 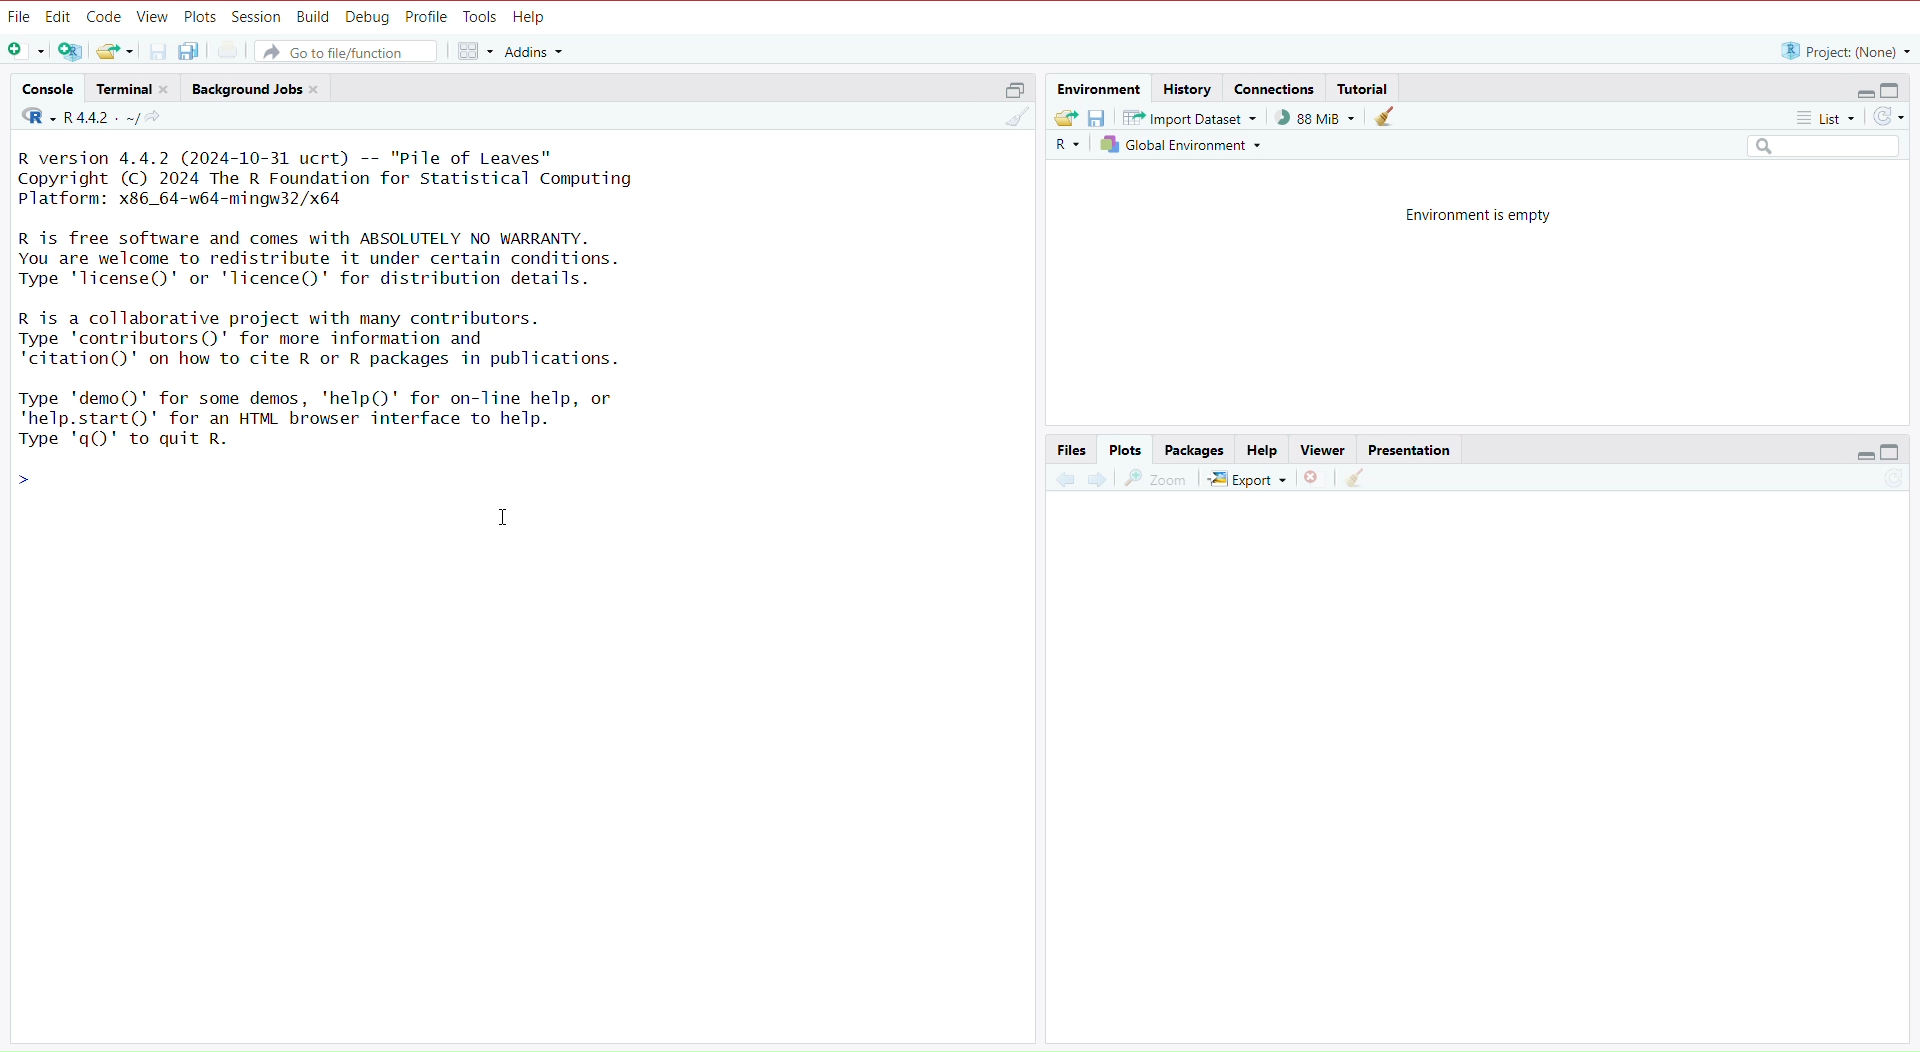 What do you see at coordinates (23, 52) in the screenshot?
I see `new script` at bounding box center [23, 52].